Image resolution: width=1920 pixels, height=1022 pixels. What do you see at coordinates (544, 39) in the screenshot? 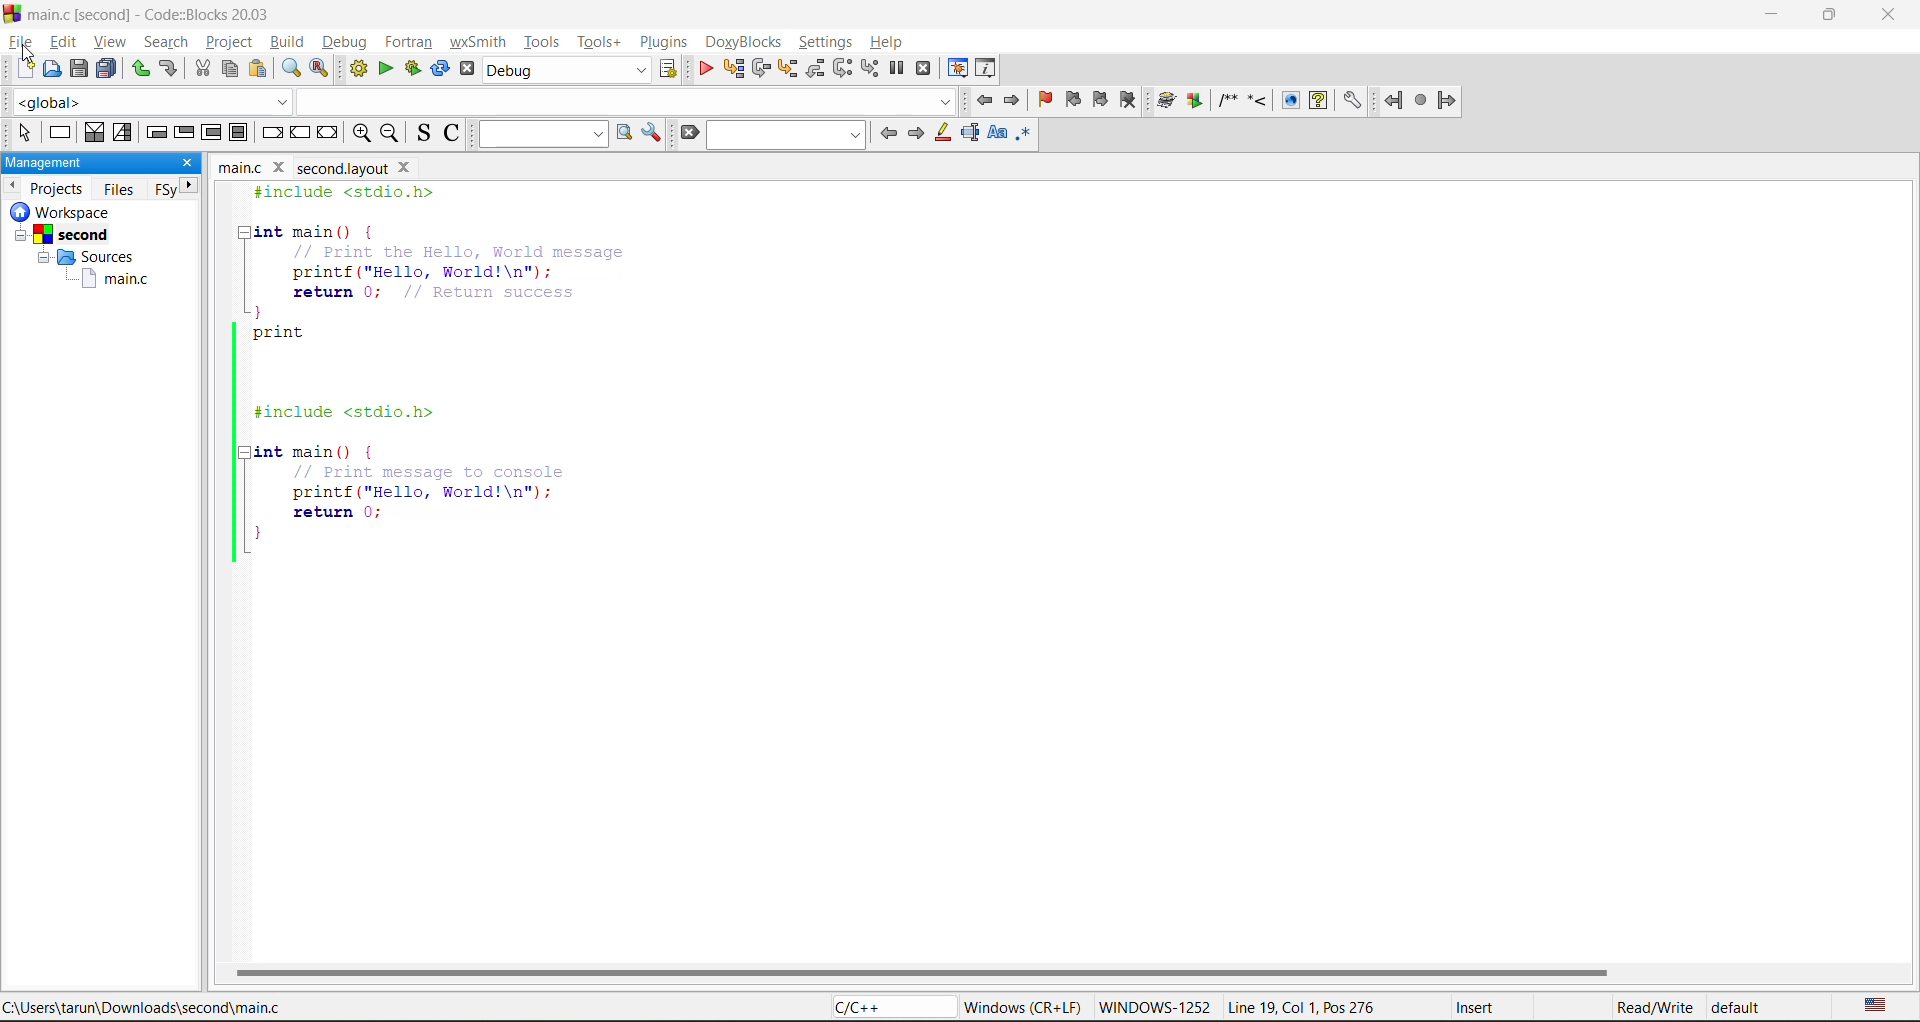
I see `tools` at bounding box center [544, 39].